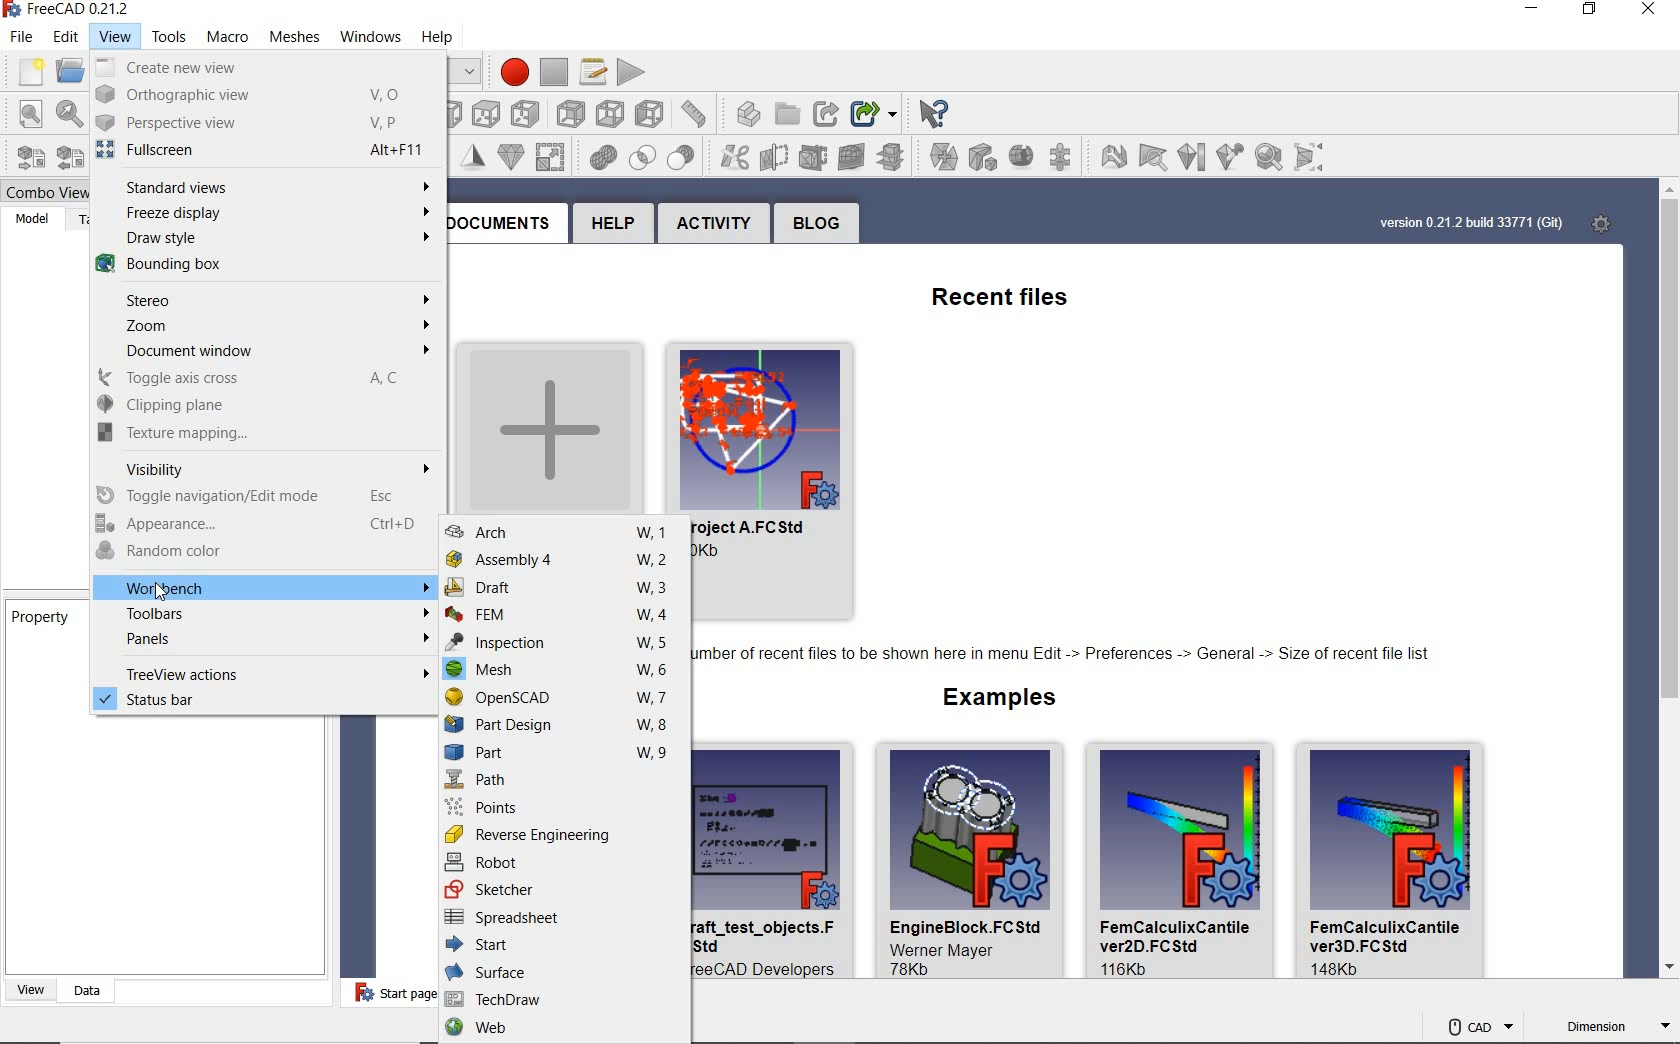 The image size is (1680, 1044). What do you see at coordinates (736, 156) in the screenshot?
I see `trim mesh` at bounding box center [736, 156].